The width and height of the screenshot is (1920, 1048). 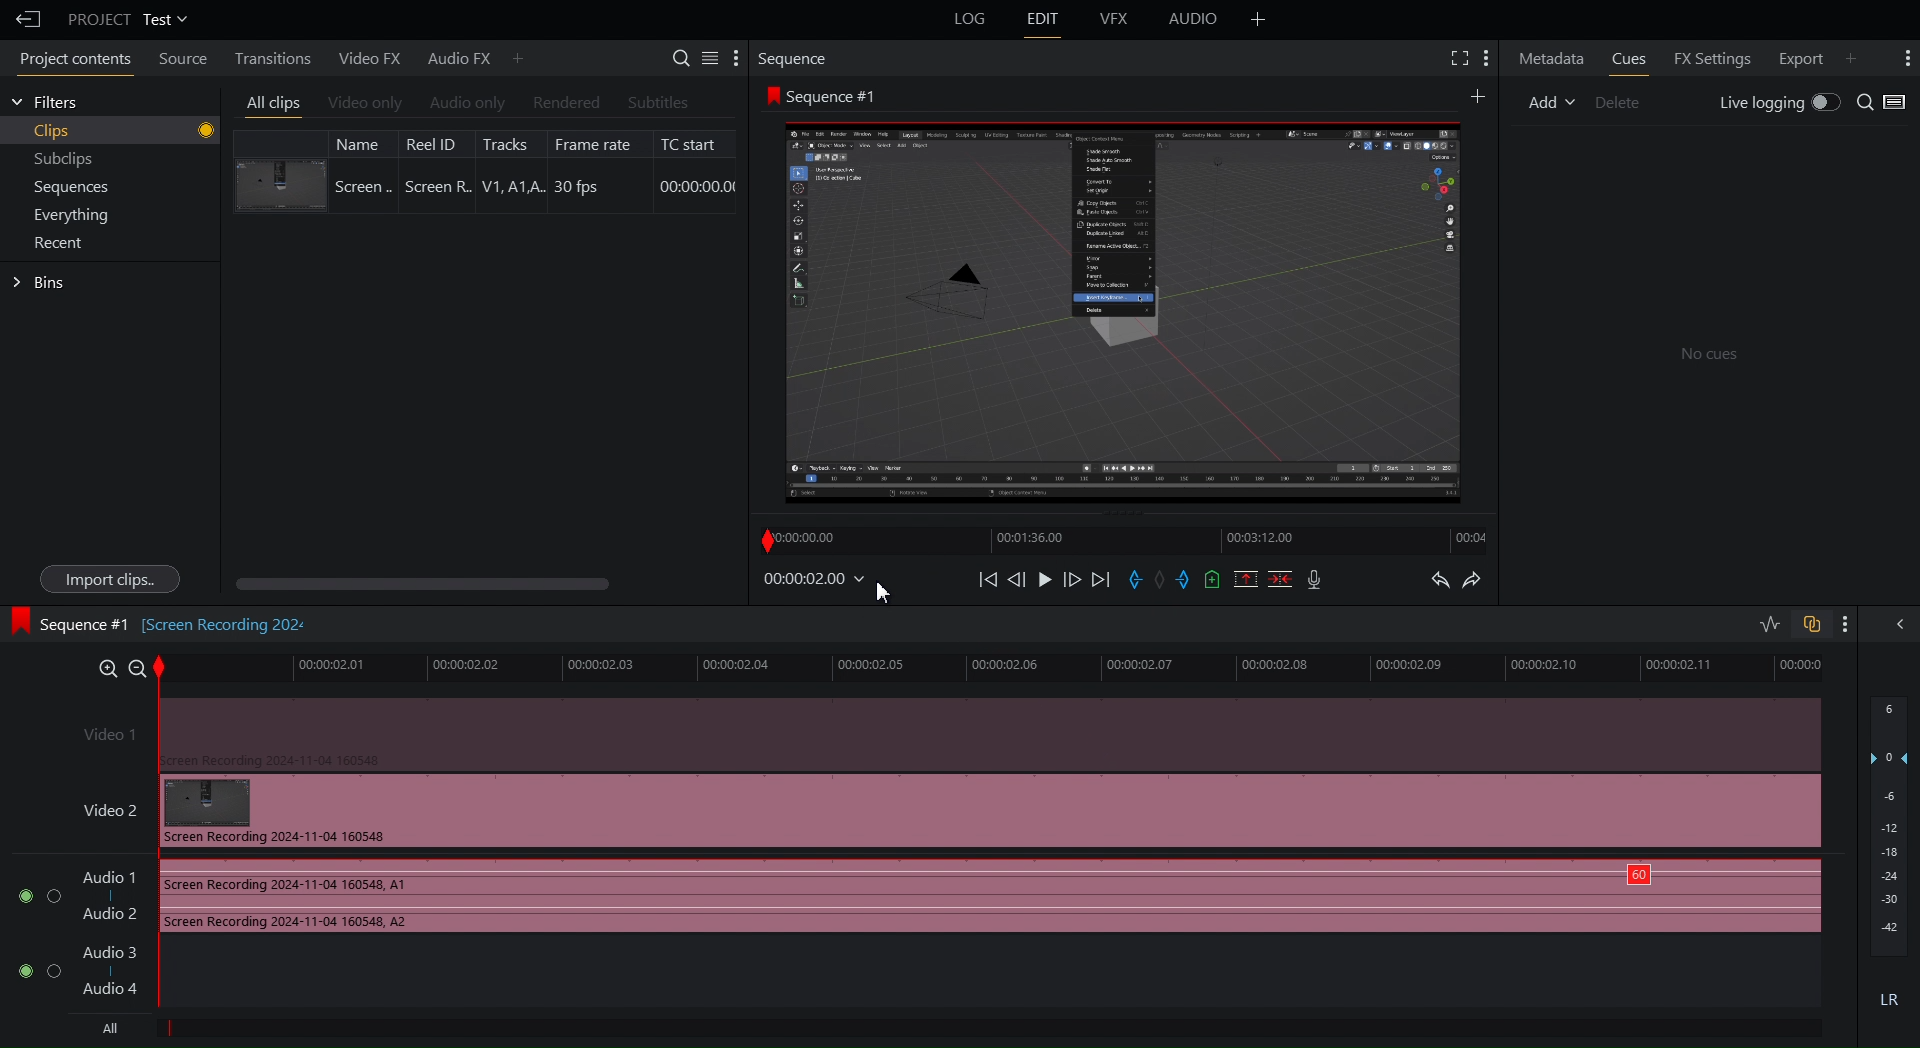 What do you see at coordinates (65, 162) in the screenshot?
I see `Subclips` at bounding box center [65, 162].